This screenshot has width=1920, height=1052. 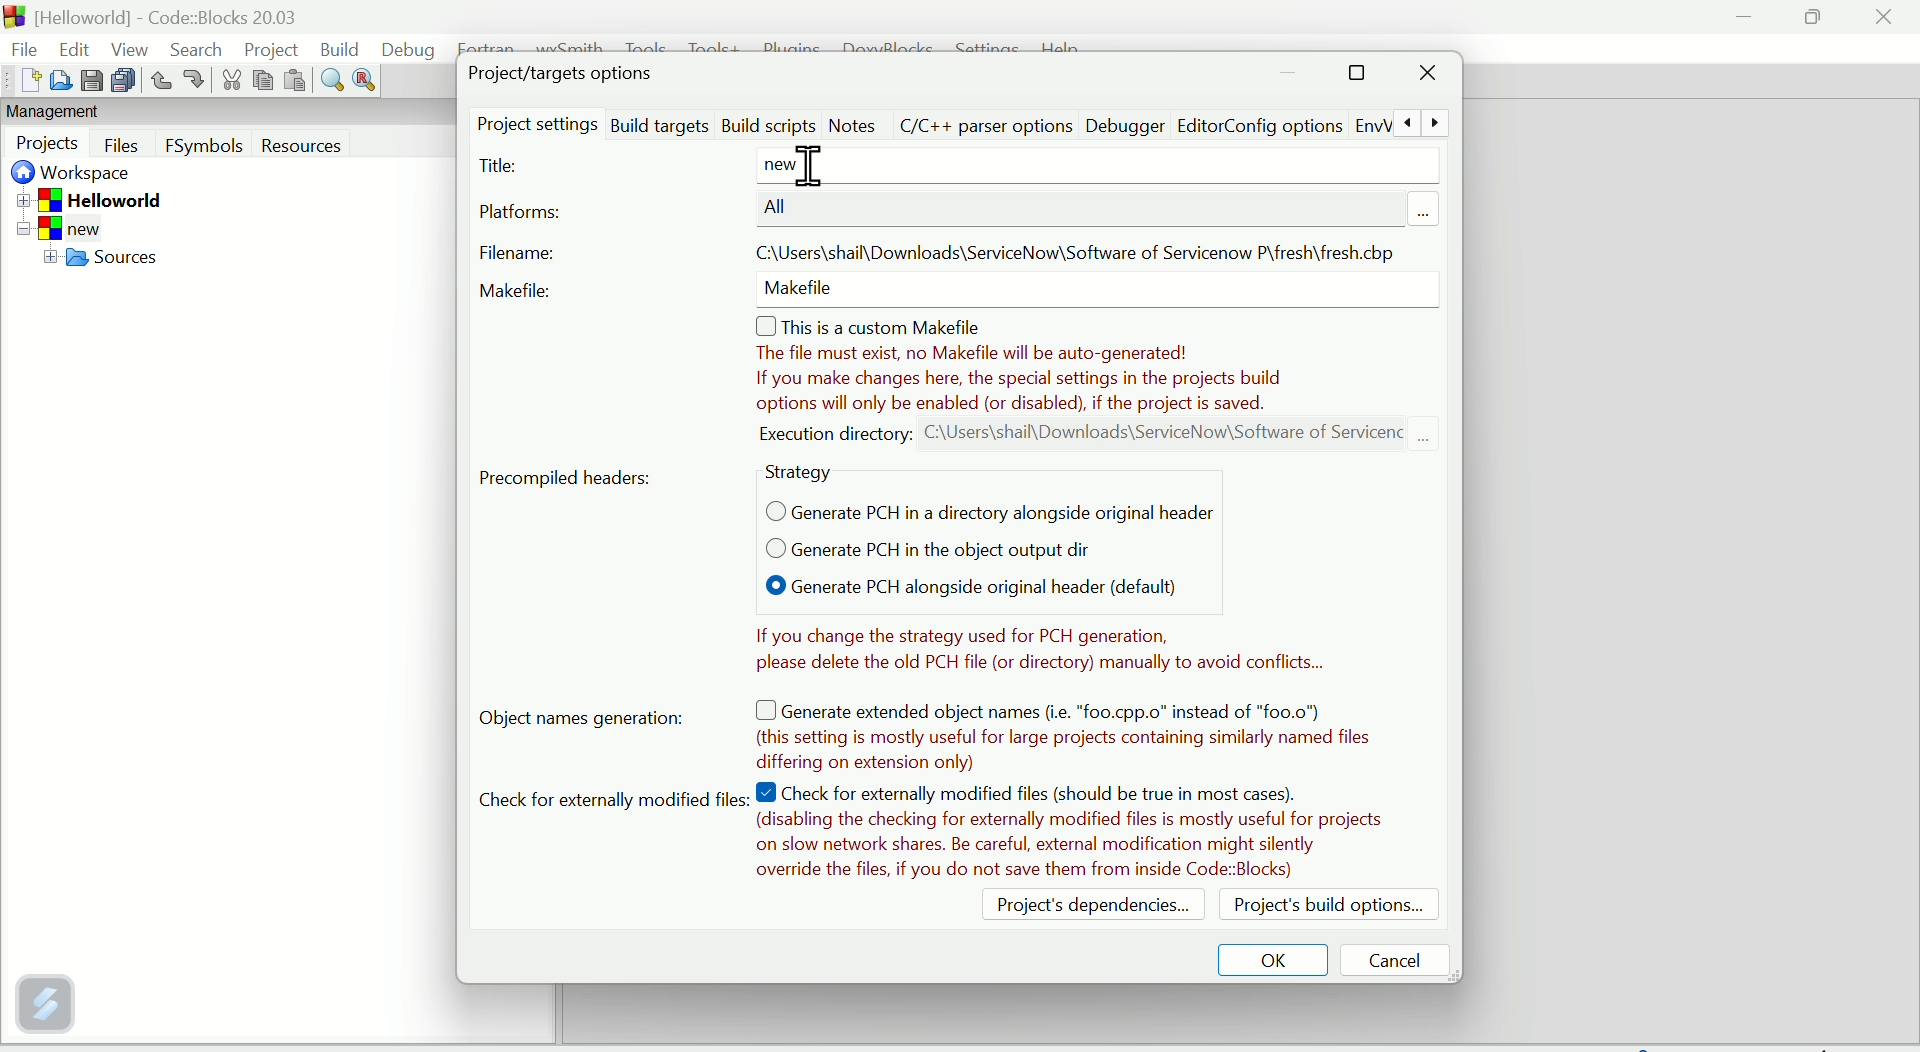 What do you see at coordinates (1281, 125) in the screenshot?
I see `Editor Config options` at bounding box center [1281, 125].